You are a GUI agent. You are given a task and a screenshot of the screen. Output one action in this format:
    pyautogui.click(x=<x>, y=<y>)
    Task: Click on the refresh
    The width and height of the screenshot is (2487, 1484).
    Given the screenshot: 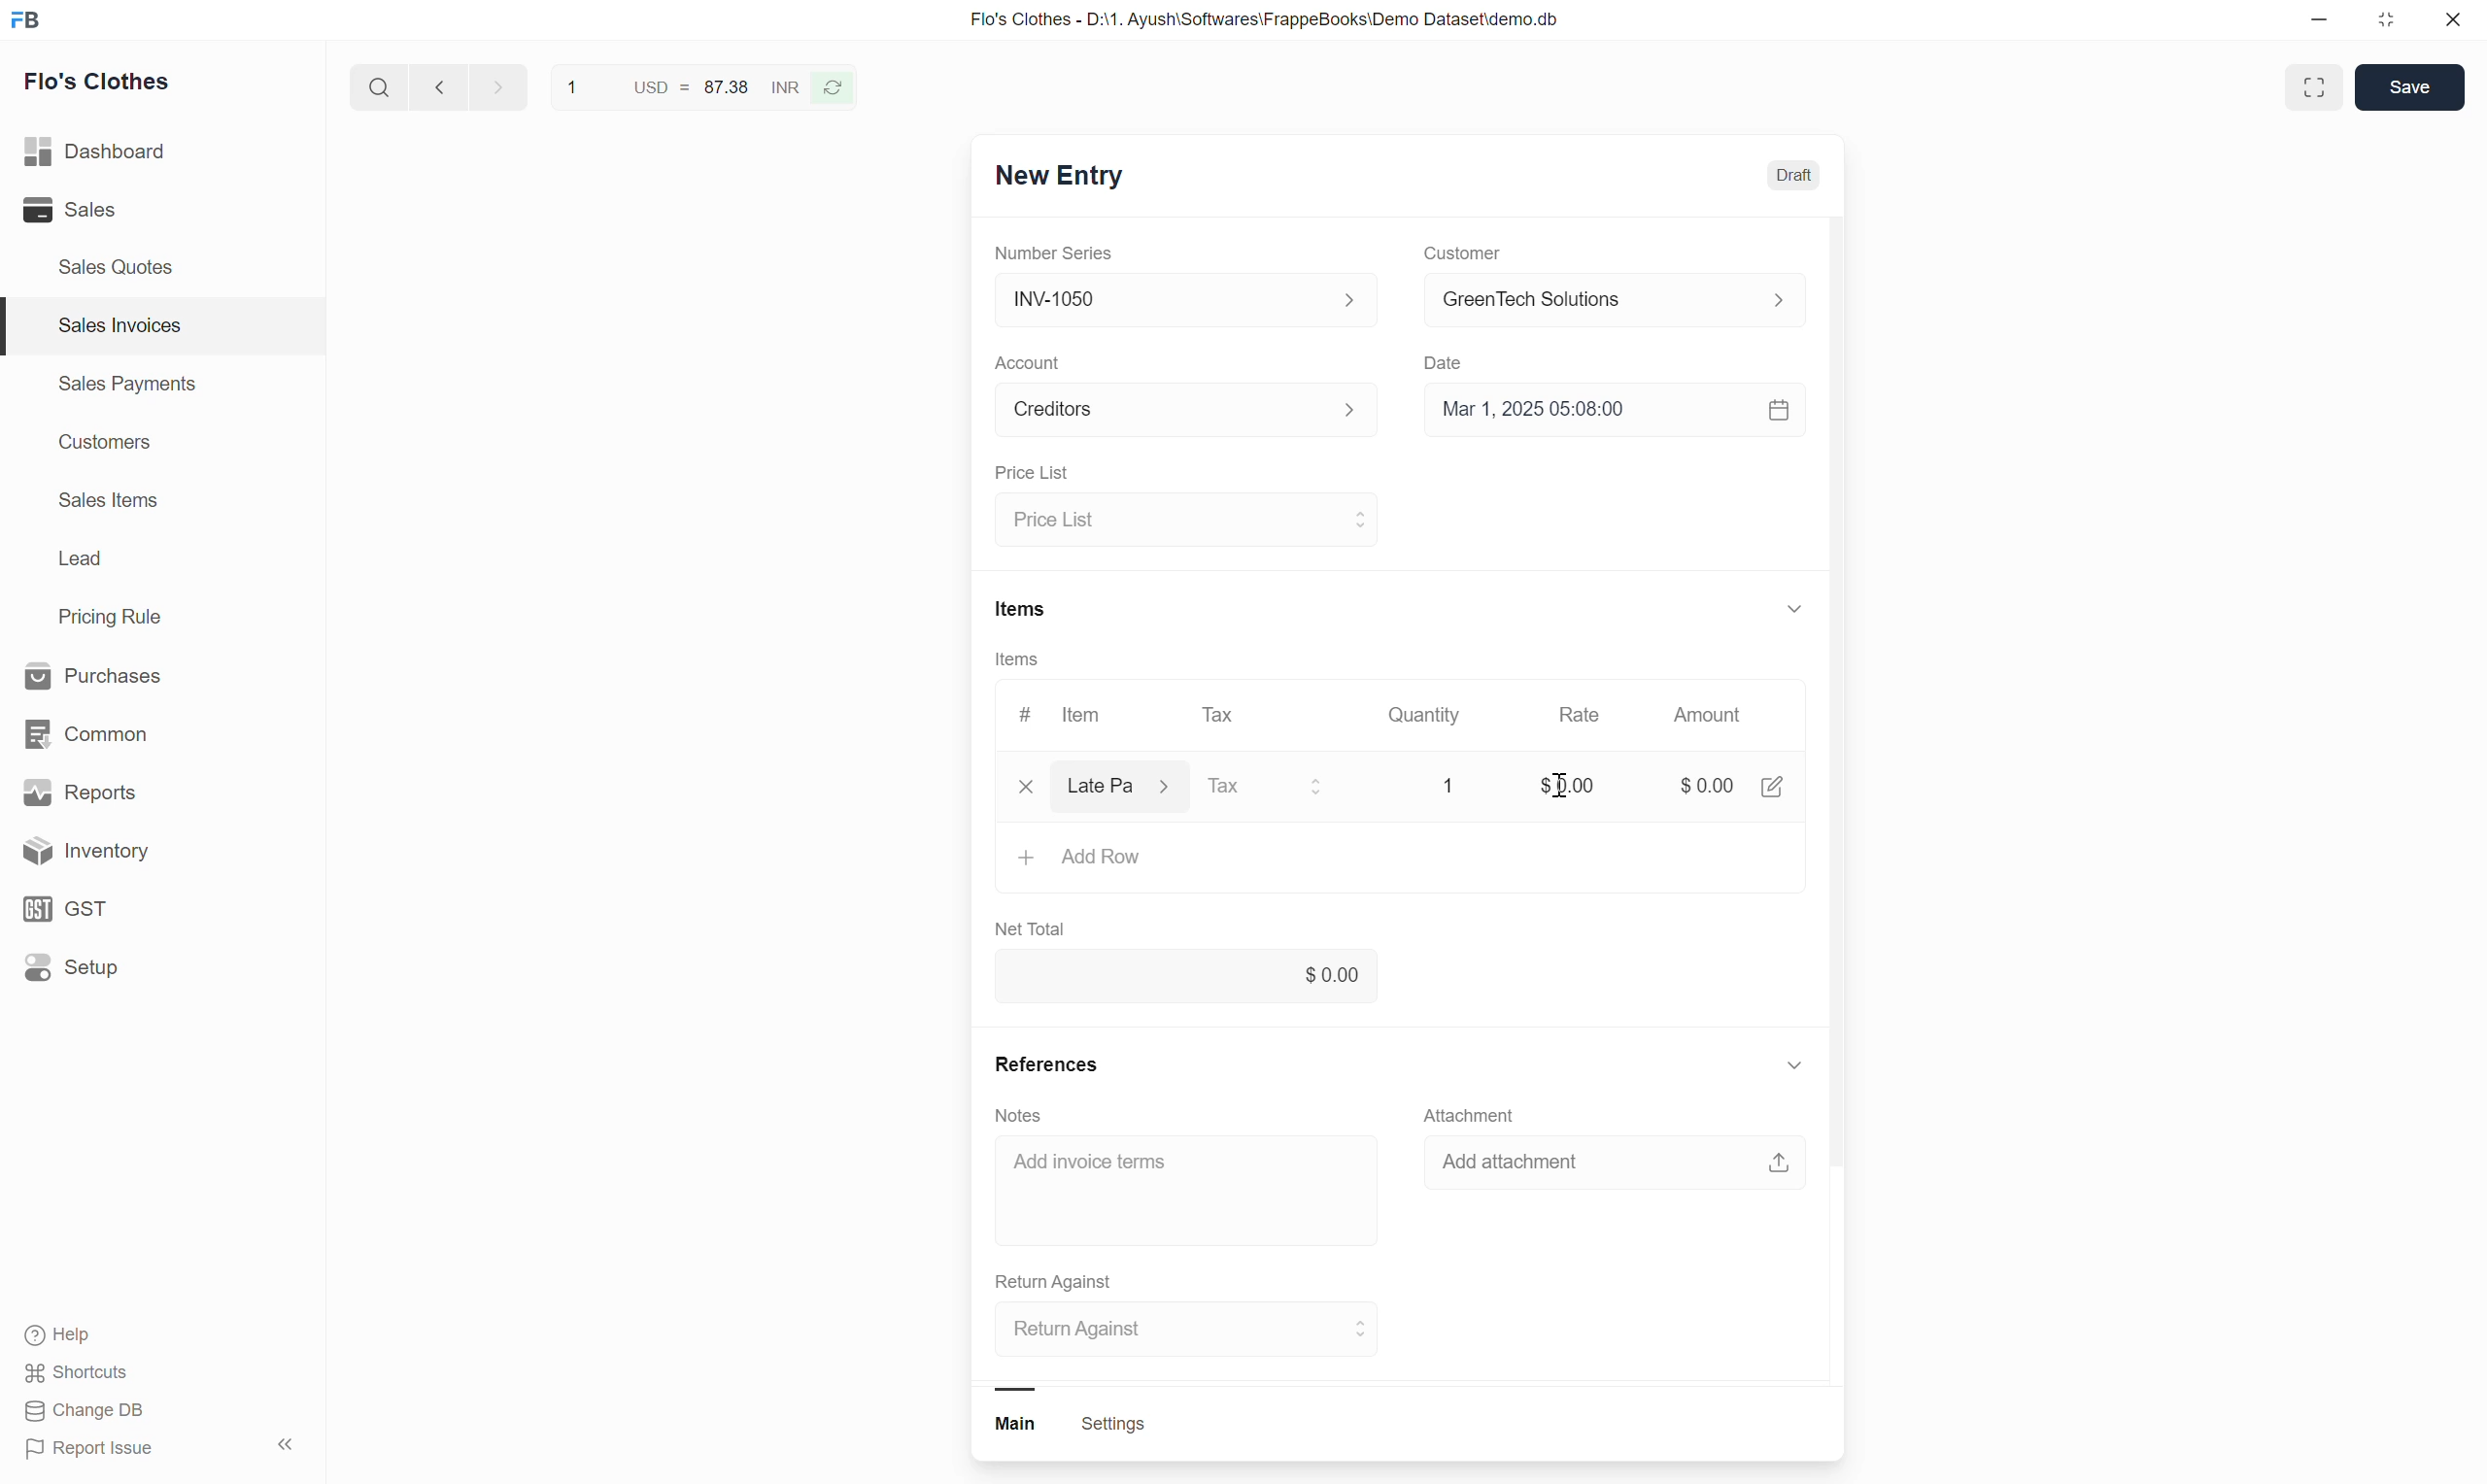 What is the action you would take?
    pyautogui.click(x=839, y=93)
    